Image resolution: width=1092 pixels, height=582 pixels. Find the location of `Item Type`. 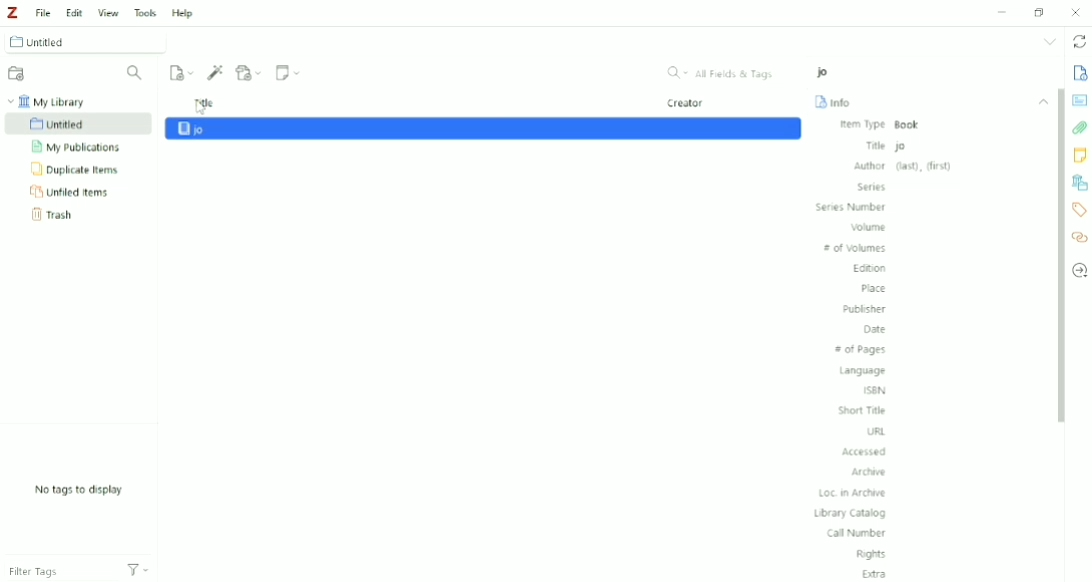

Item Type is located at coordinates (881, 125).